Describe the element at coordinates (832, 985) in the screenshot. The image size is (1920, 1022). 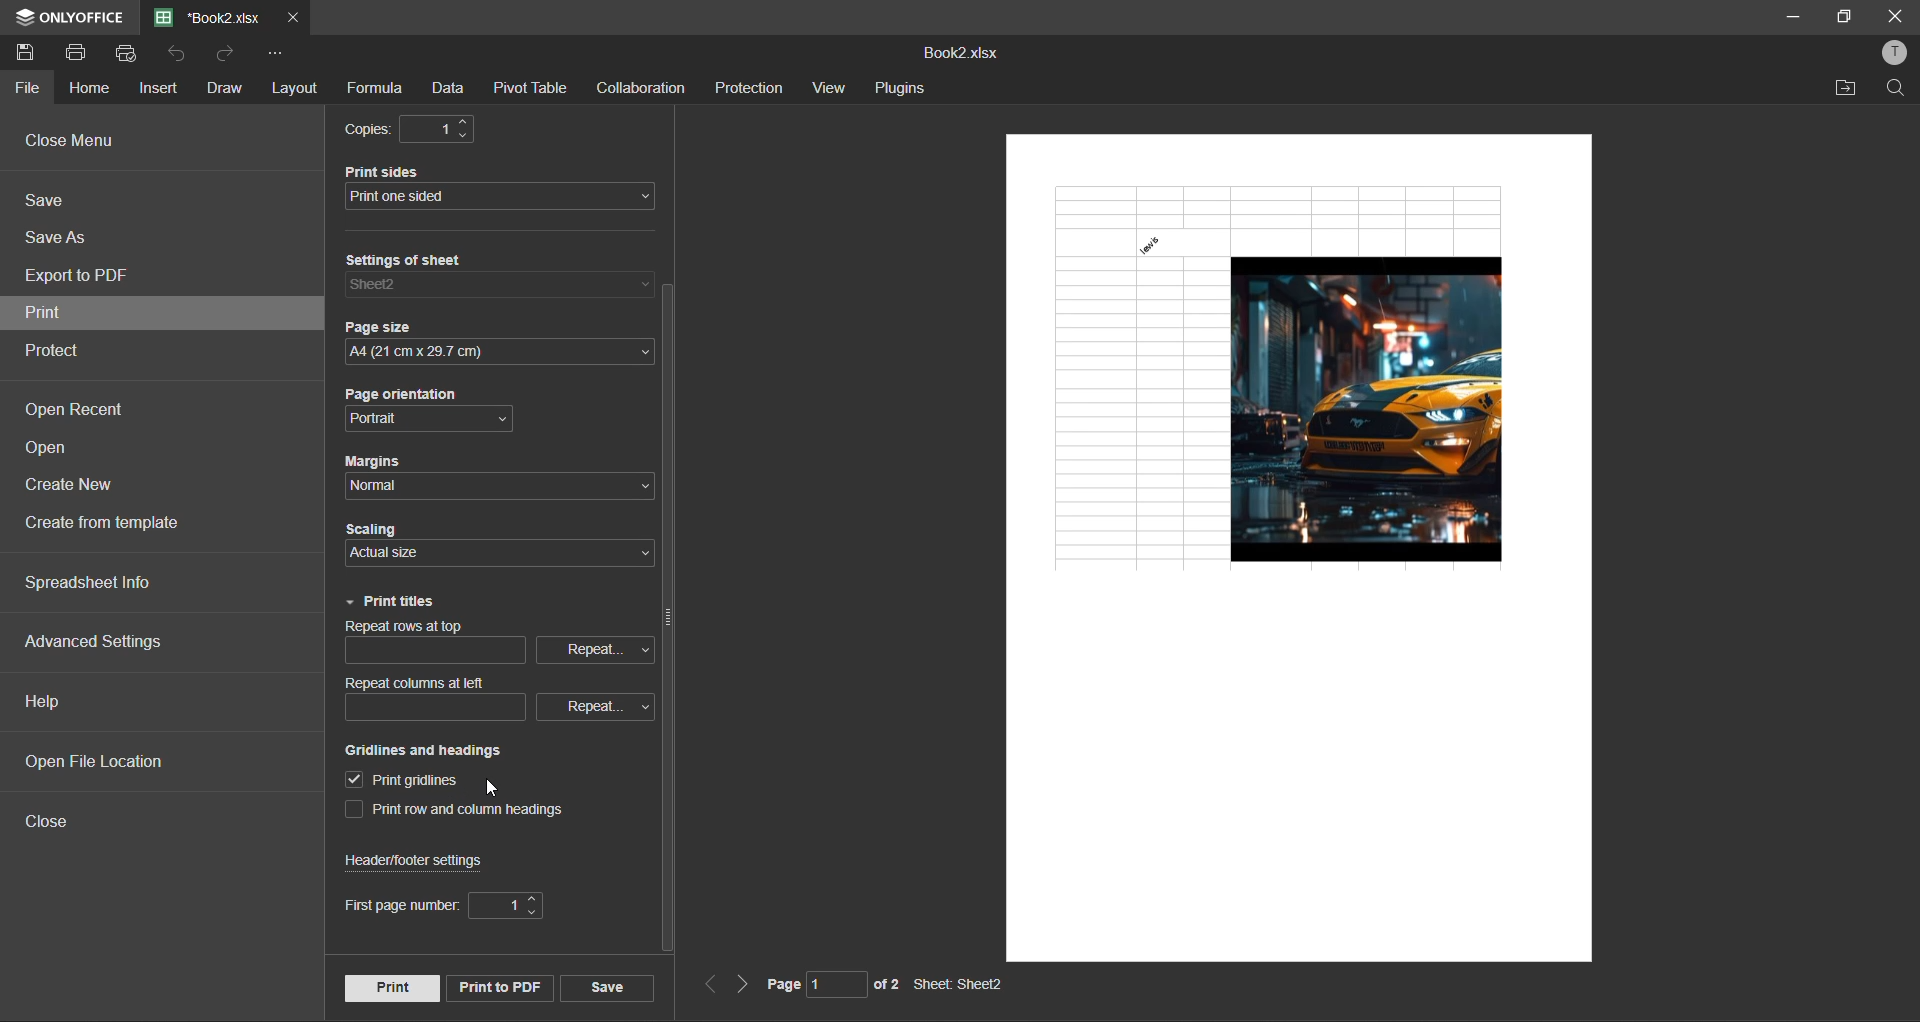
I see `page number` at that location.